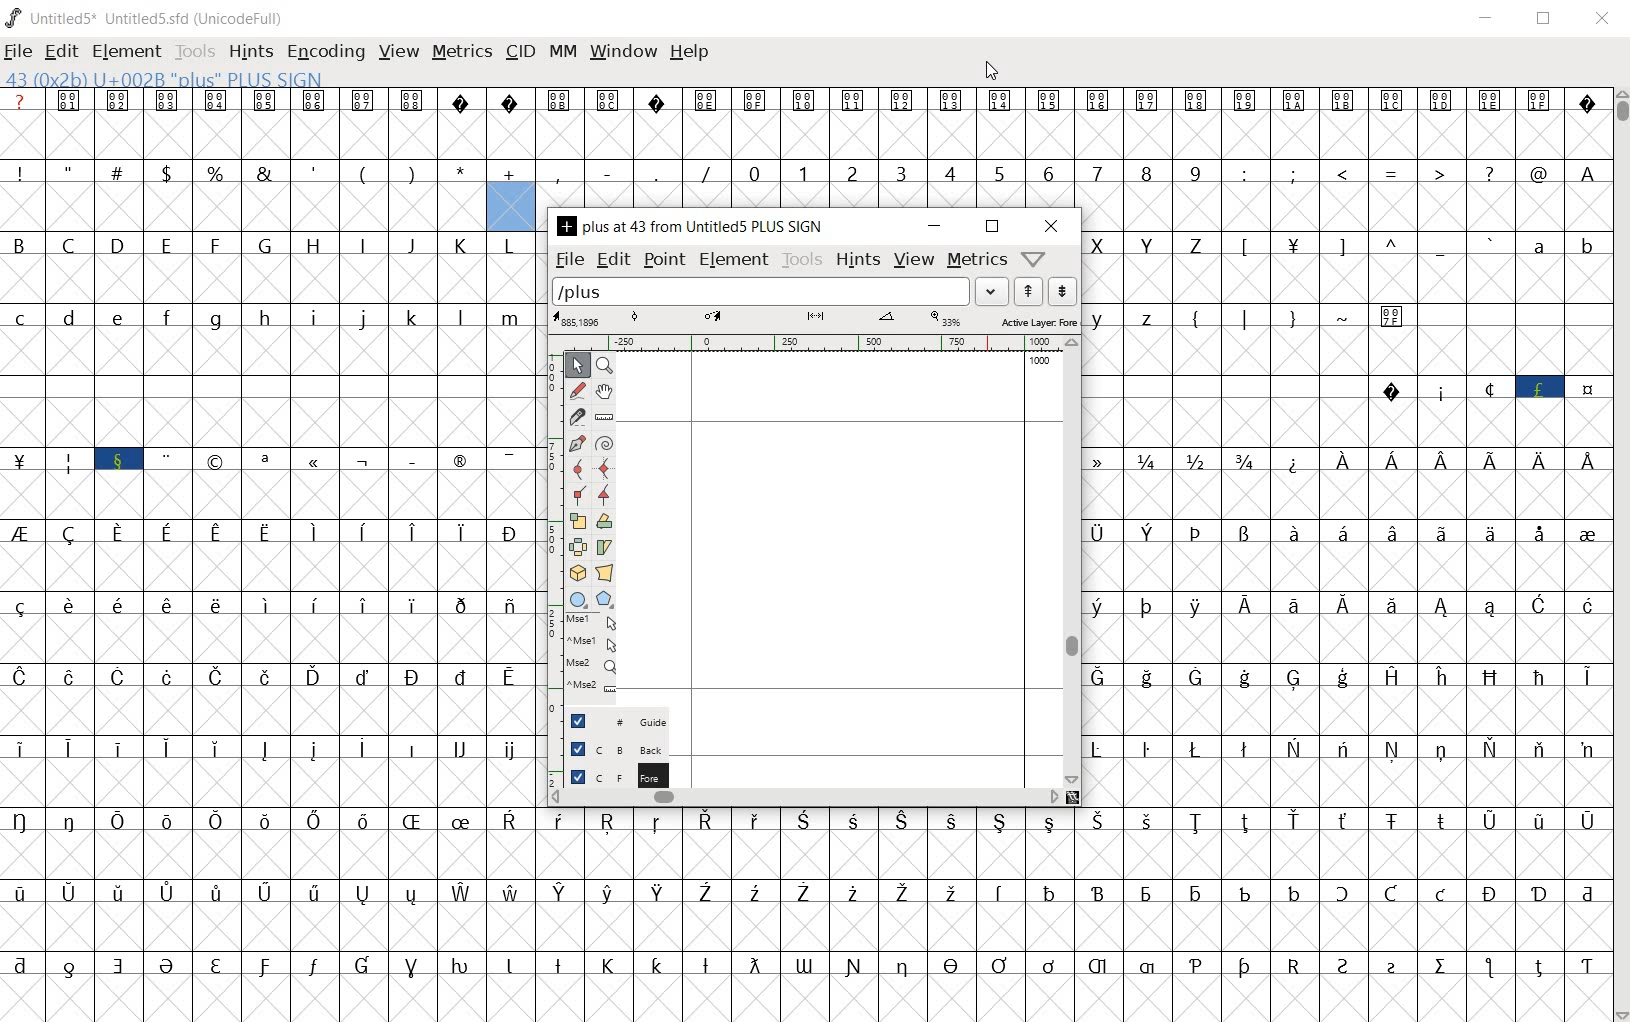 Image resolution: width=1630 pixels, height=1022 pixels. What do you see at coordinates (345, 485) in the screenshot?
I see `special characters` at bounding box center [345, 485].